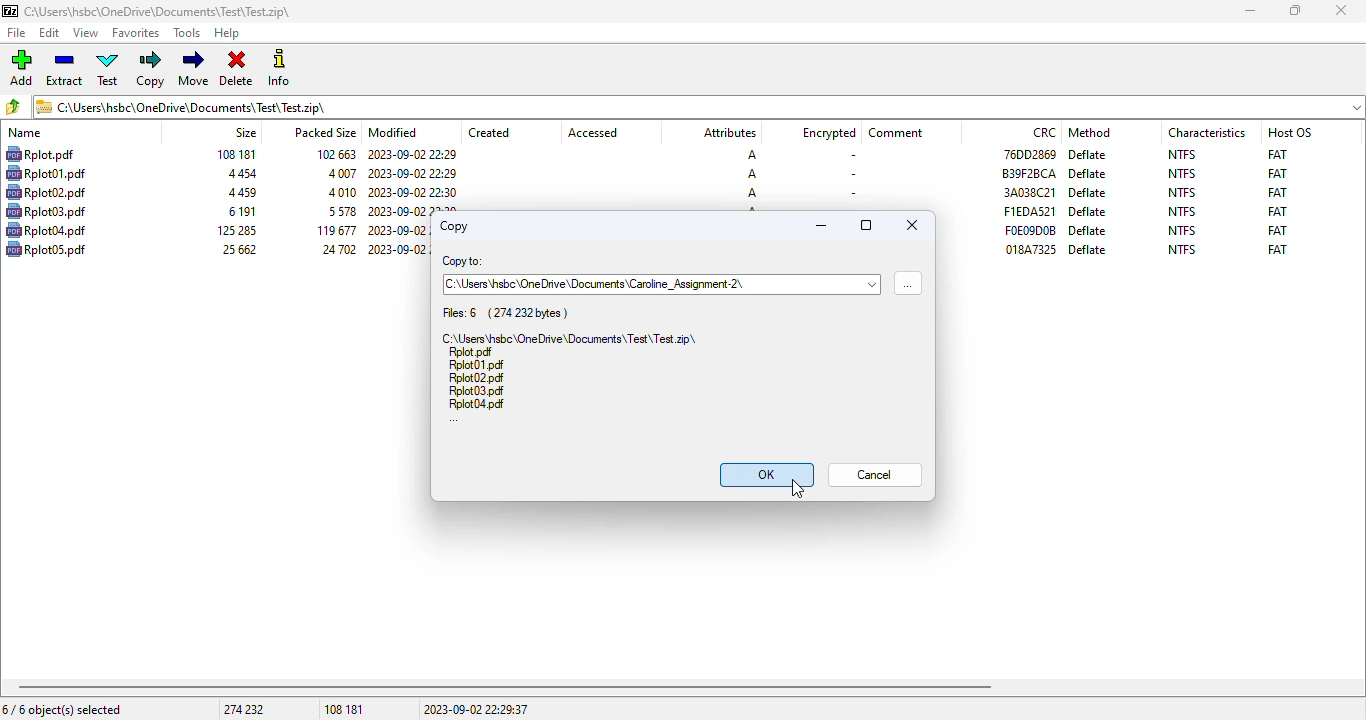 This screenshot has width=1366, height=720. Describe the element at coordinates (333, 230) in the screenshot. I see `packed size` at that location.